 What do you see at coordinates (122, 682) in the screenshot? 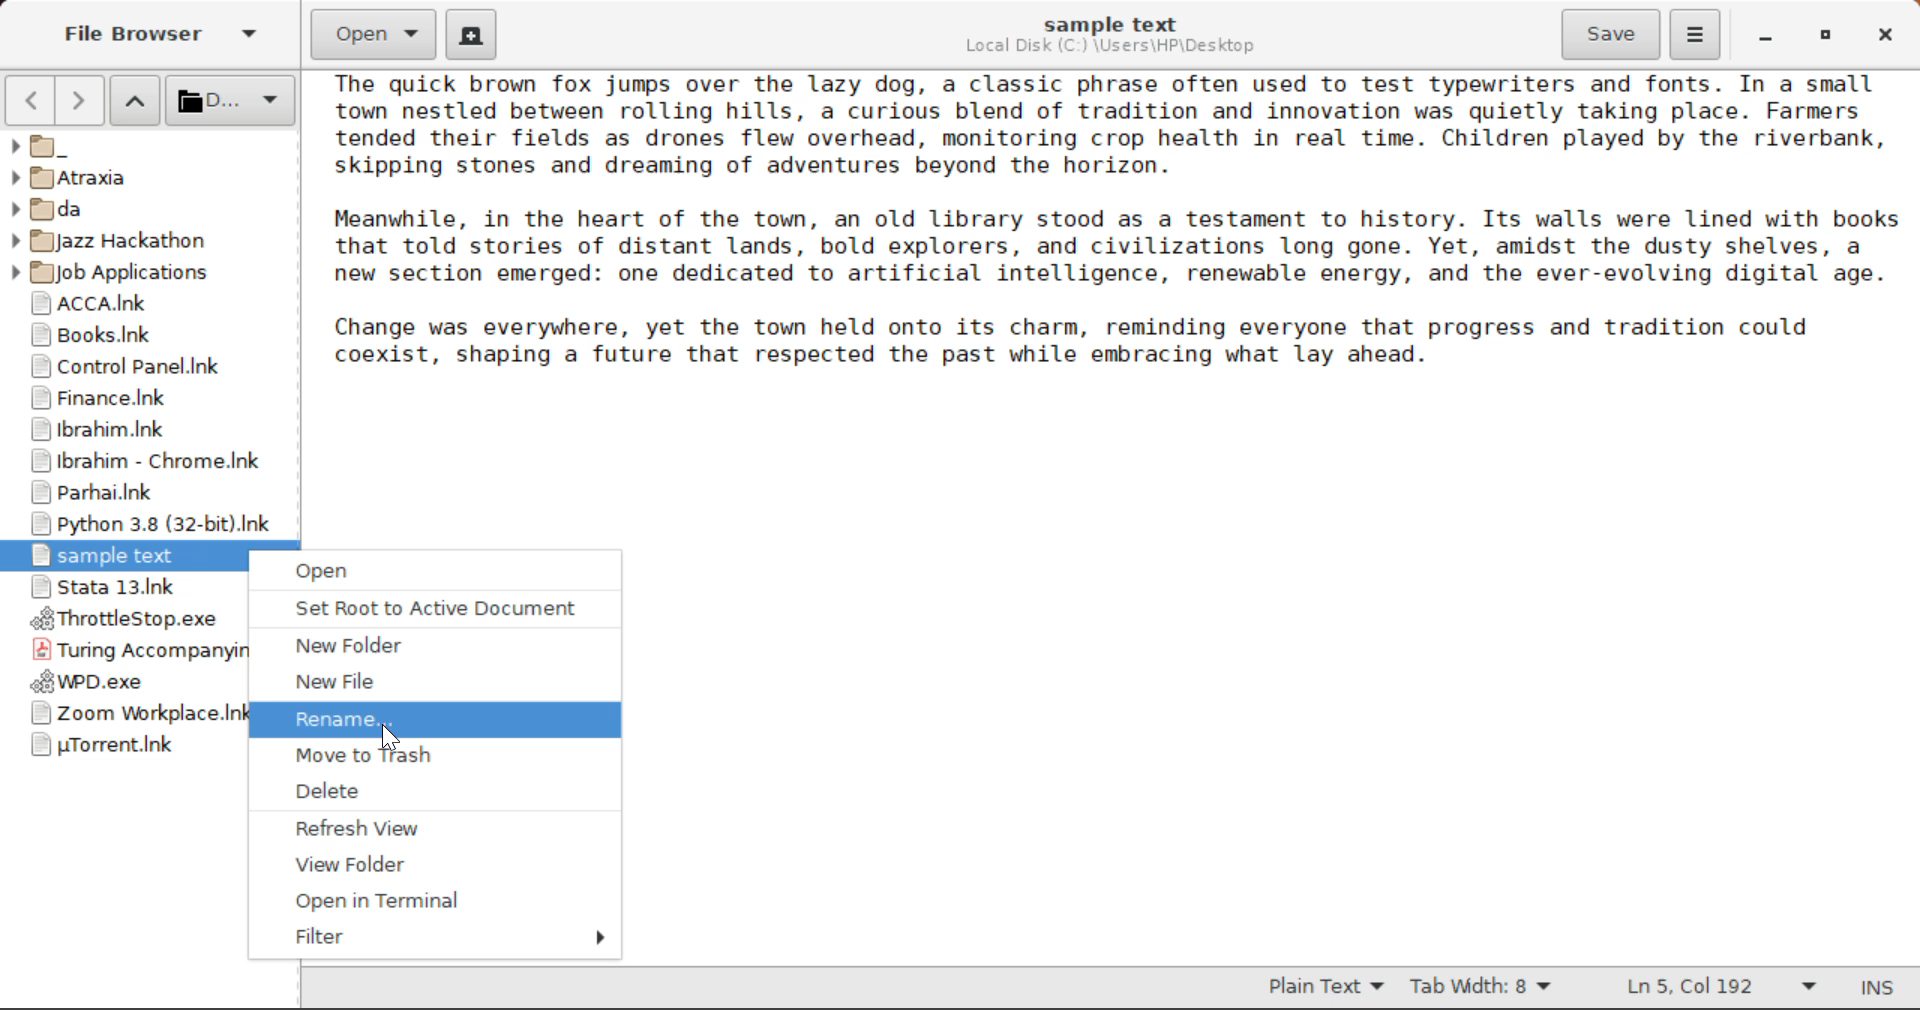
I see `WPD Application` at bounding box center [122, 682].